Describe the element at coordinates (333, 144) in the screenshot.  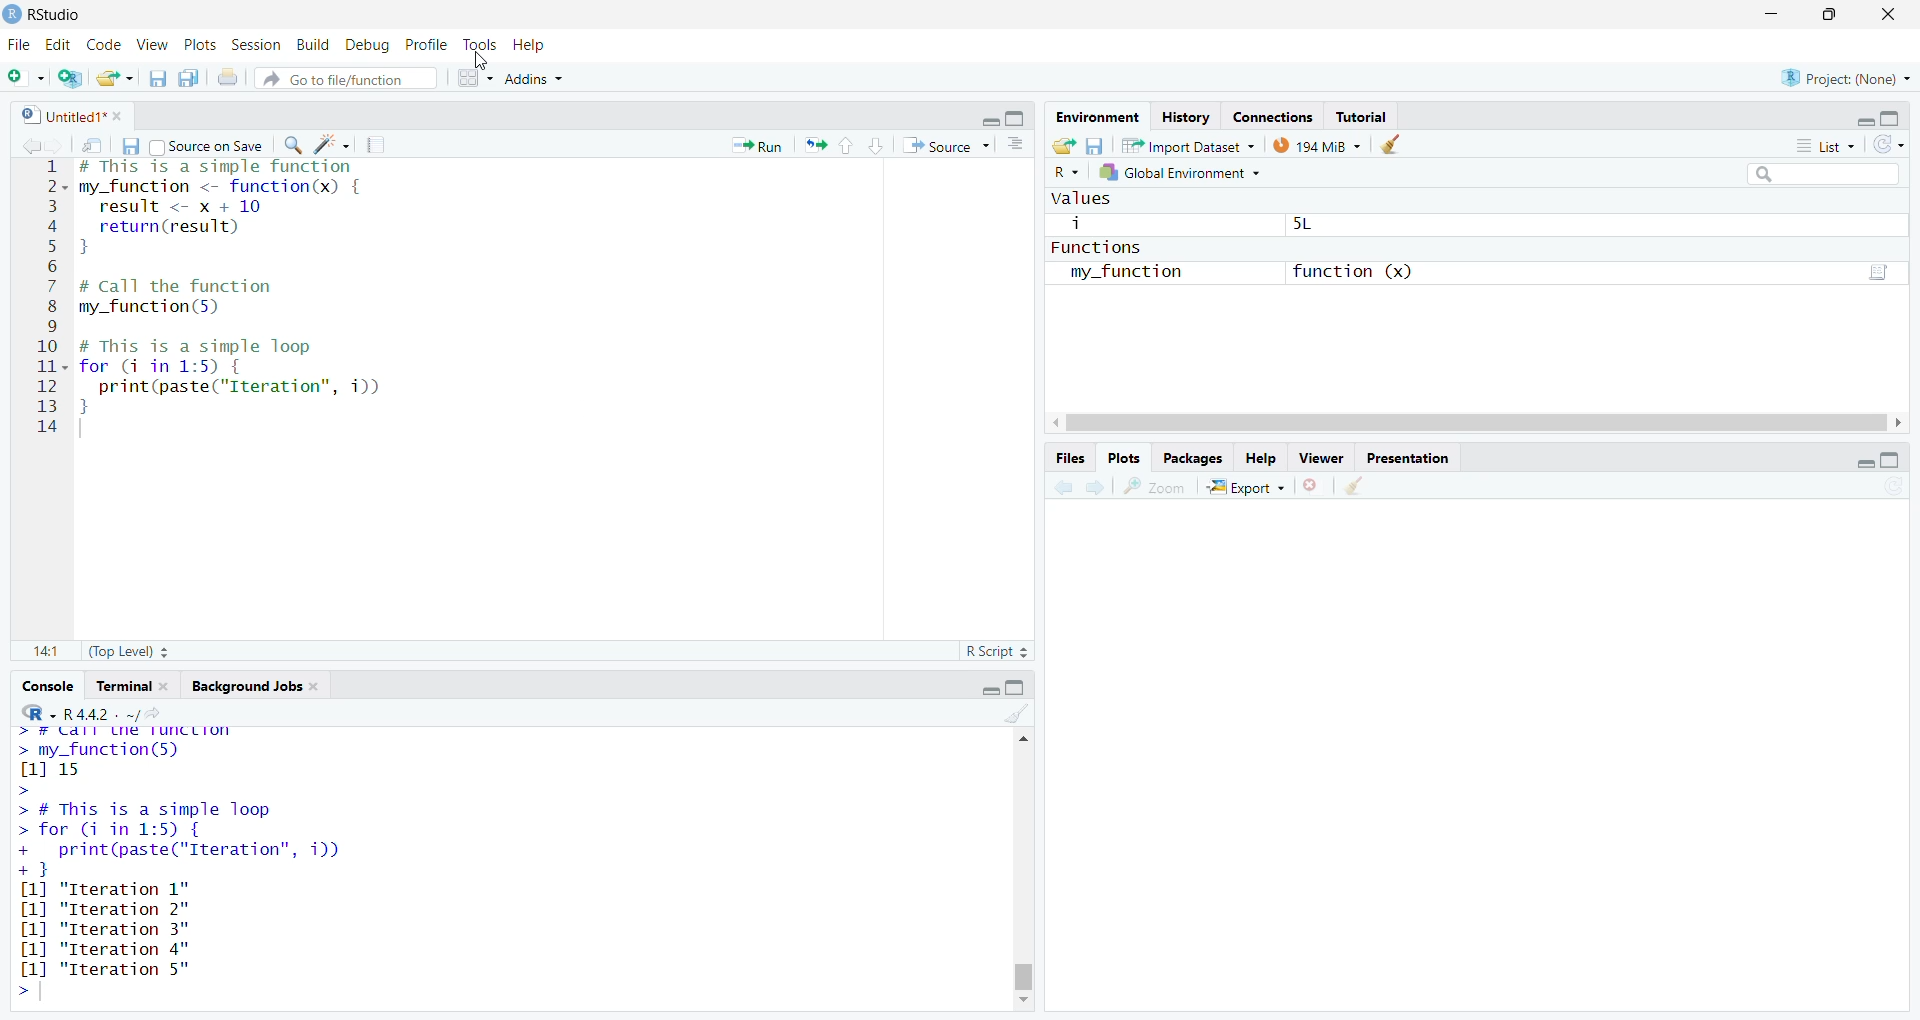
I see `code tools` at that location.